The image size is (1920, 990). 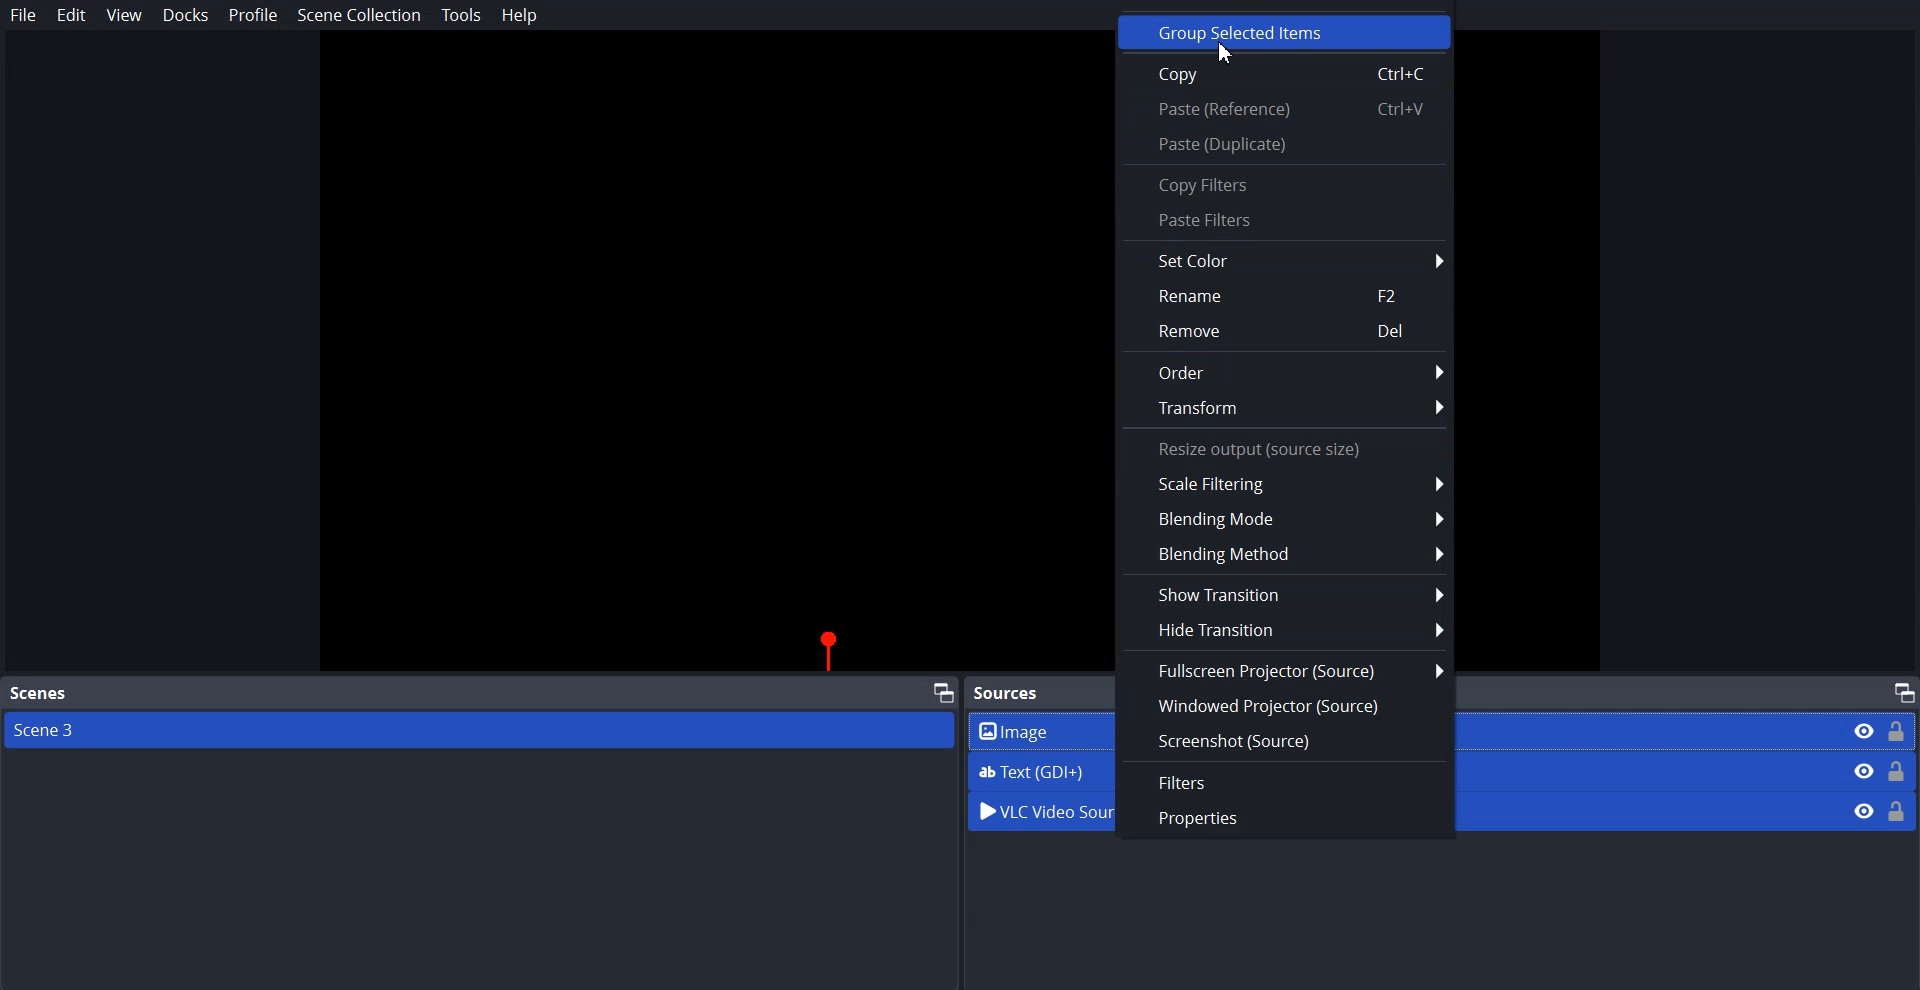 What do you see at coordinates (38, 694) in the screenshot?
I see `Scenes` at bounding box center [38, 694].